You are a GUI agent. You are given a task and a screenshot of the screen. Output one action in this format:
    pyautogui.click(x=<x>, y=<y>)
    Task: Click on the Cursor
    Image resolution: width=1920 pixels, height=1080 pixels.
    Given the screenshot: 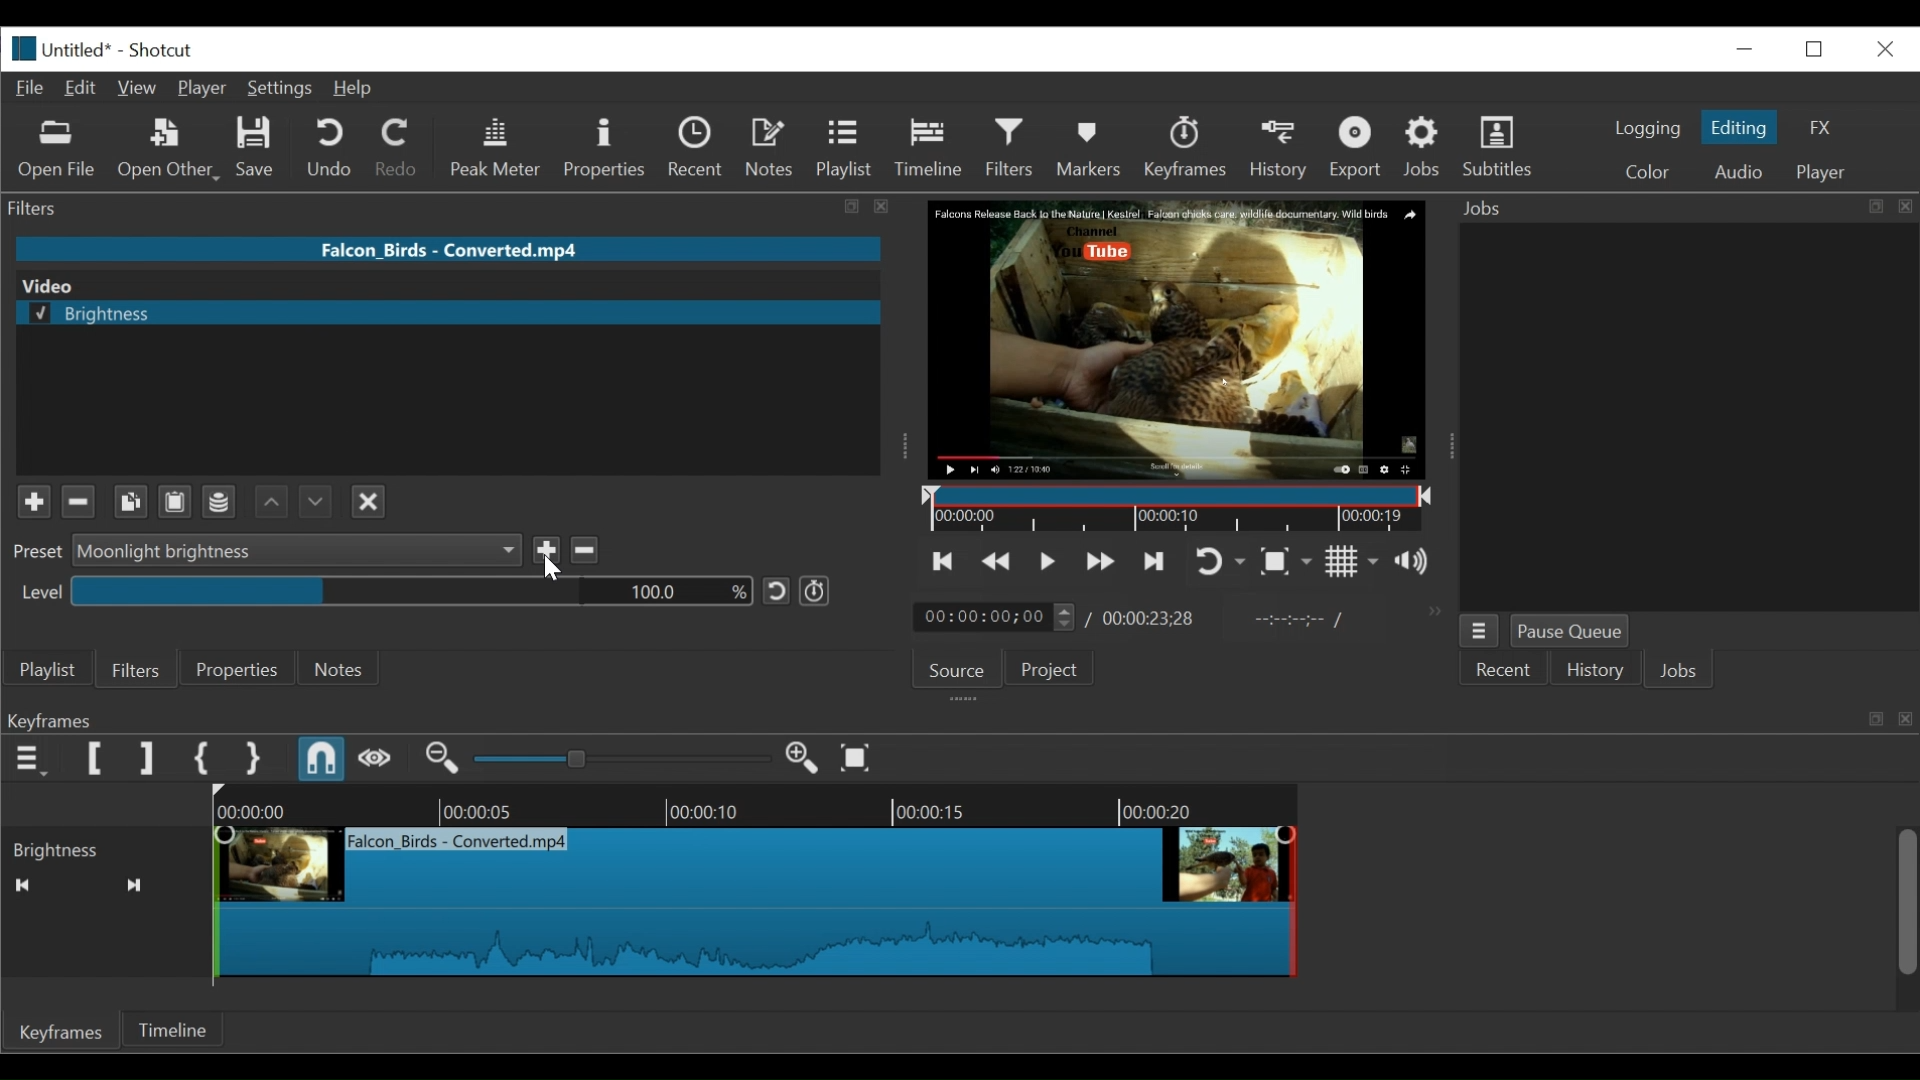 What is the action you would take?
    pyautogui.click(x=556, y=572)
    